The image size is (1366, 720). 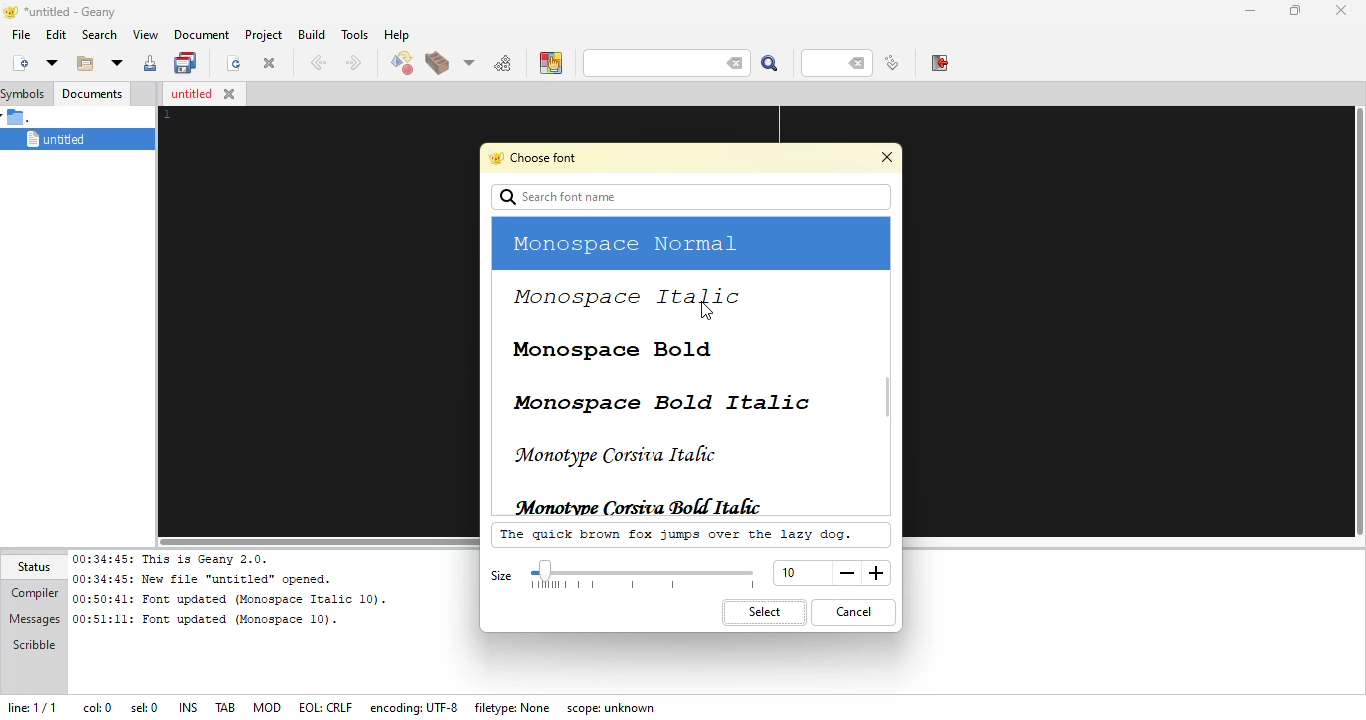 I want to click on next, so click(x=352, y=63).